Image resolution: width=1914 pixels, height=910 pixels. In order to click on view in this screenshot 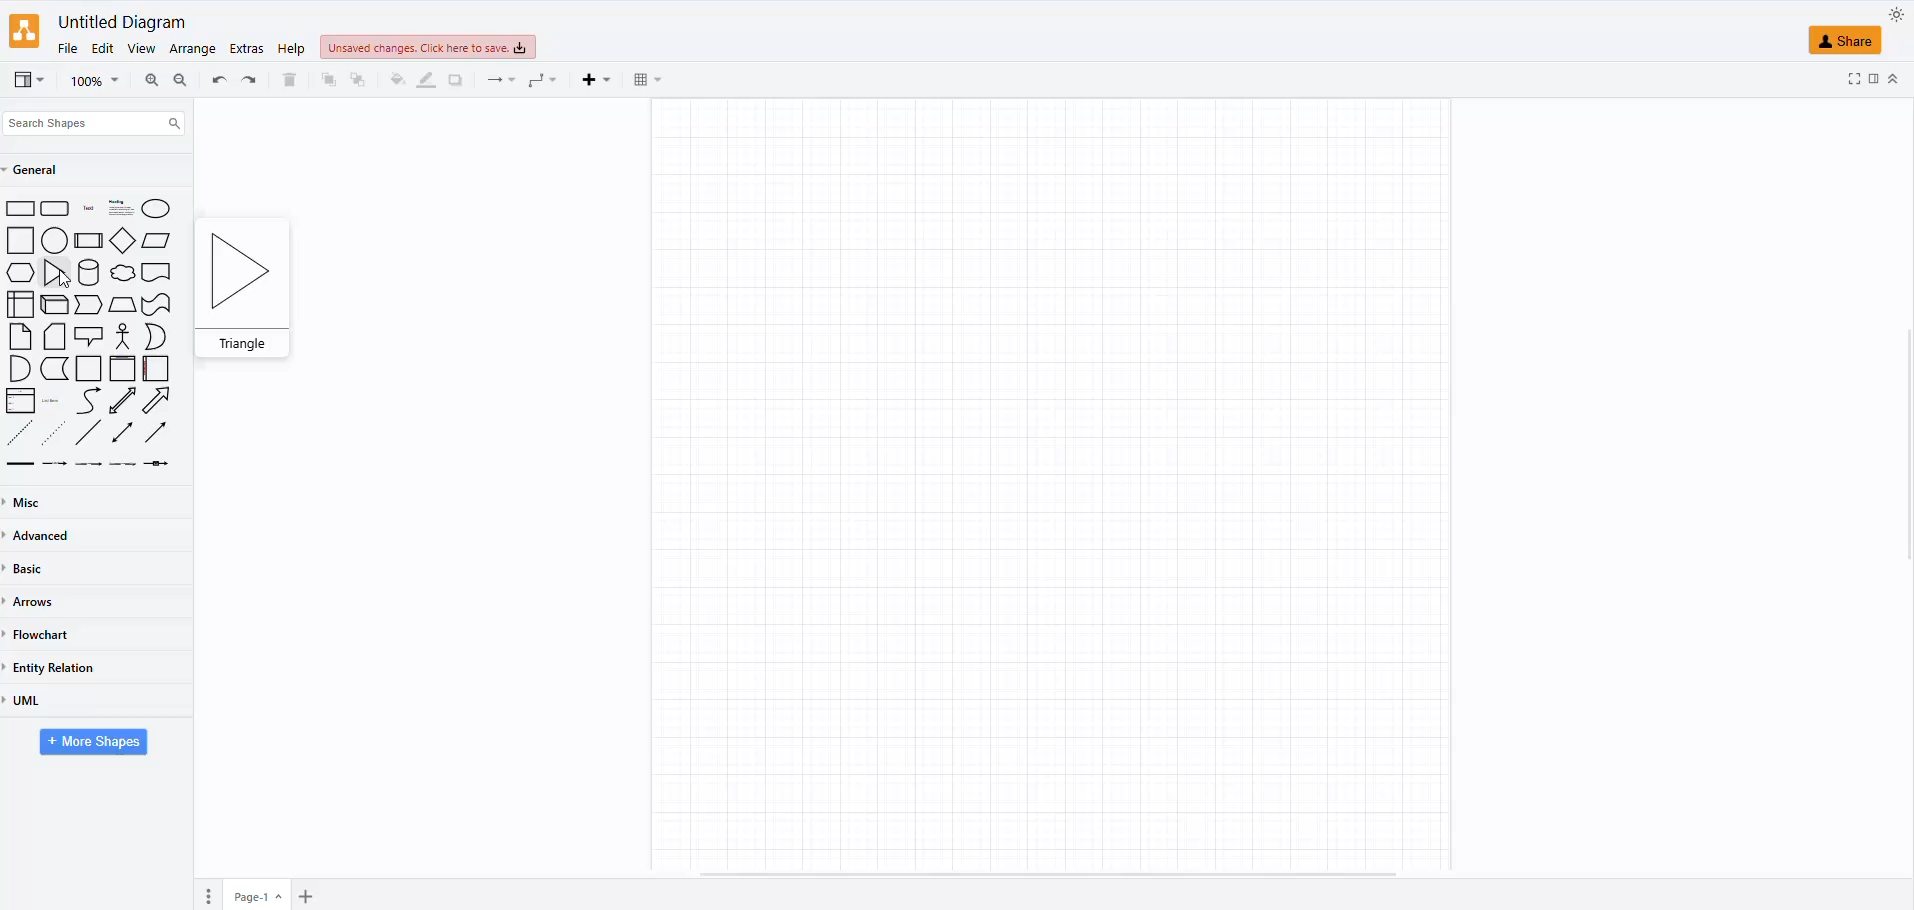, I will do `click(26, 79)`.